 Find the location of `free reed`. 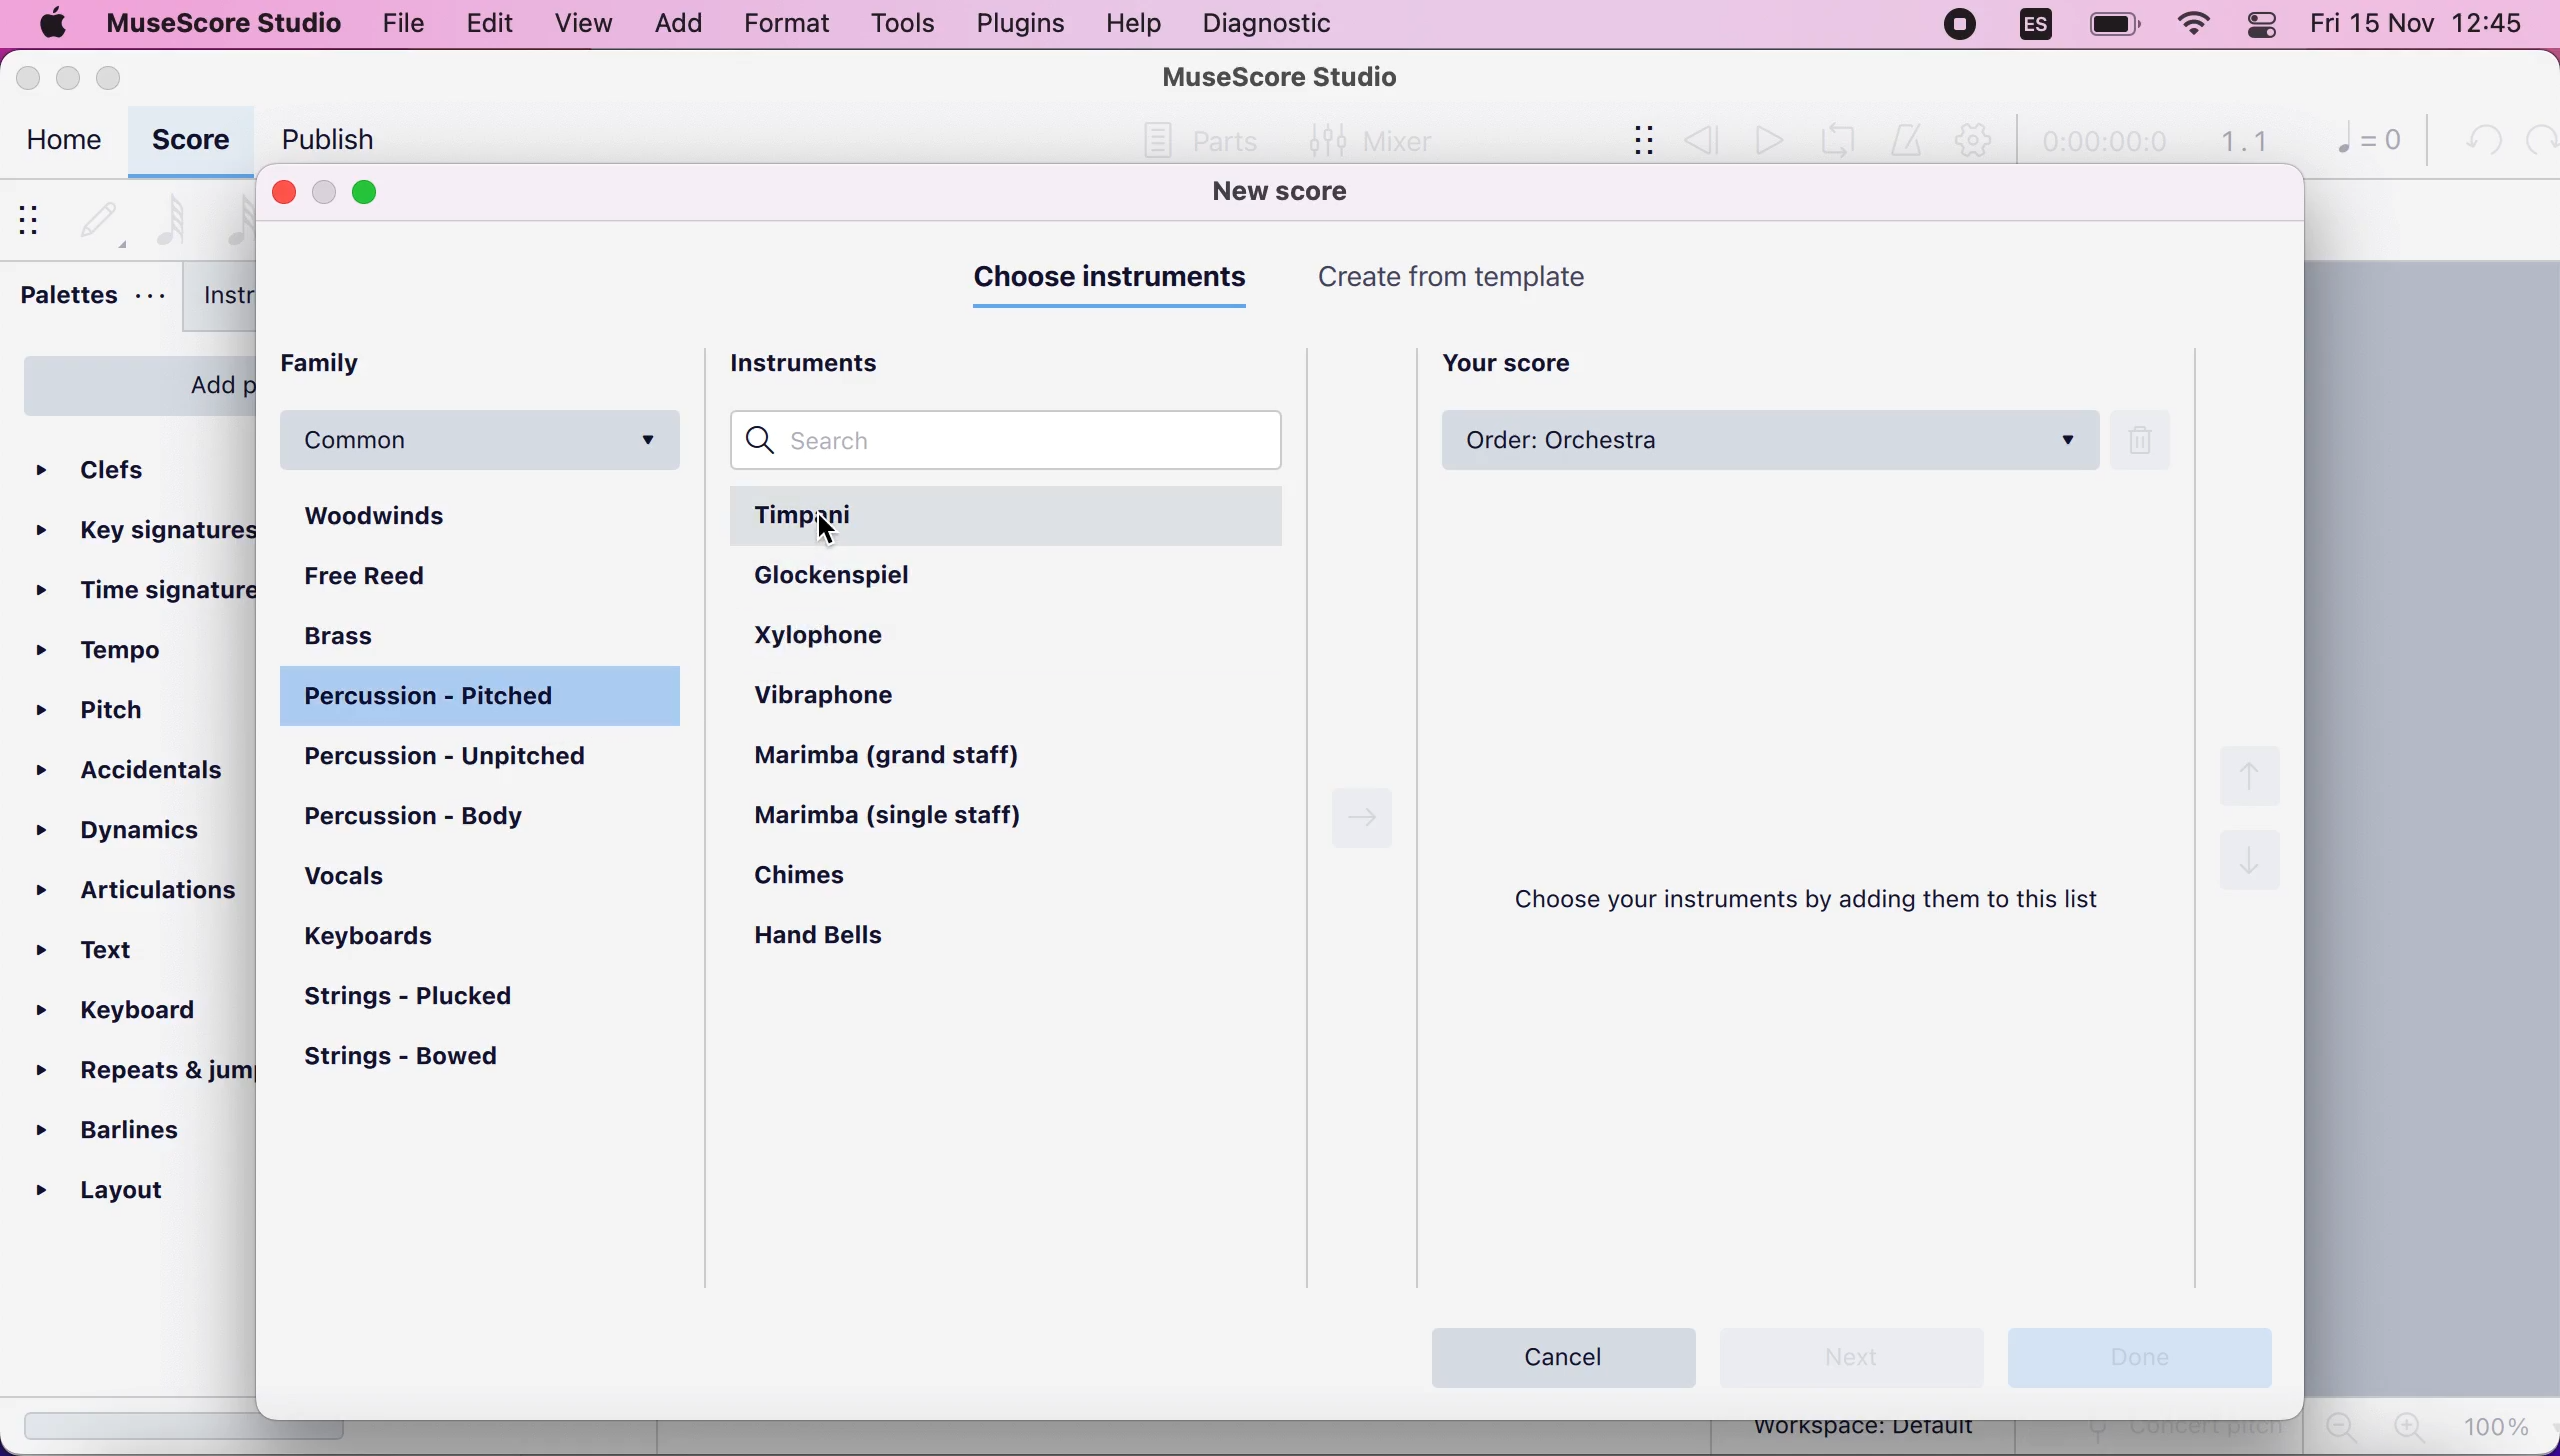

free reed is located at coordinates (416, 579).